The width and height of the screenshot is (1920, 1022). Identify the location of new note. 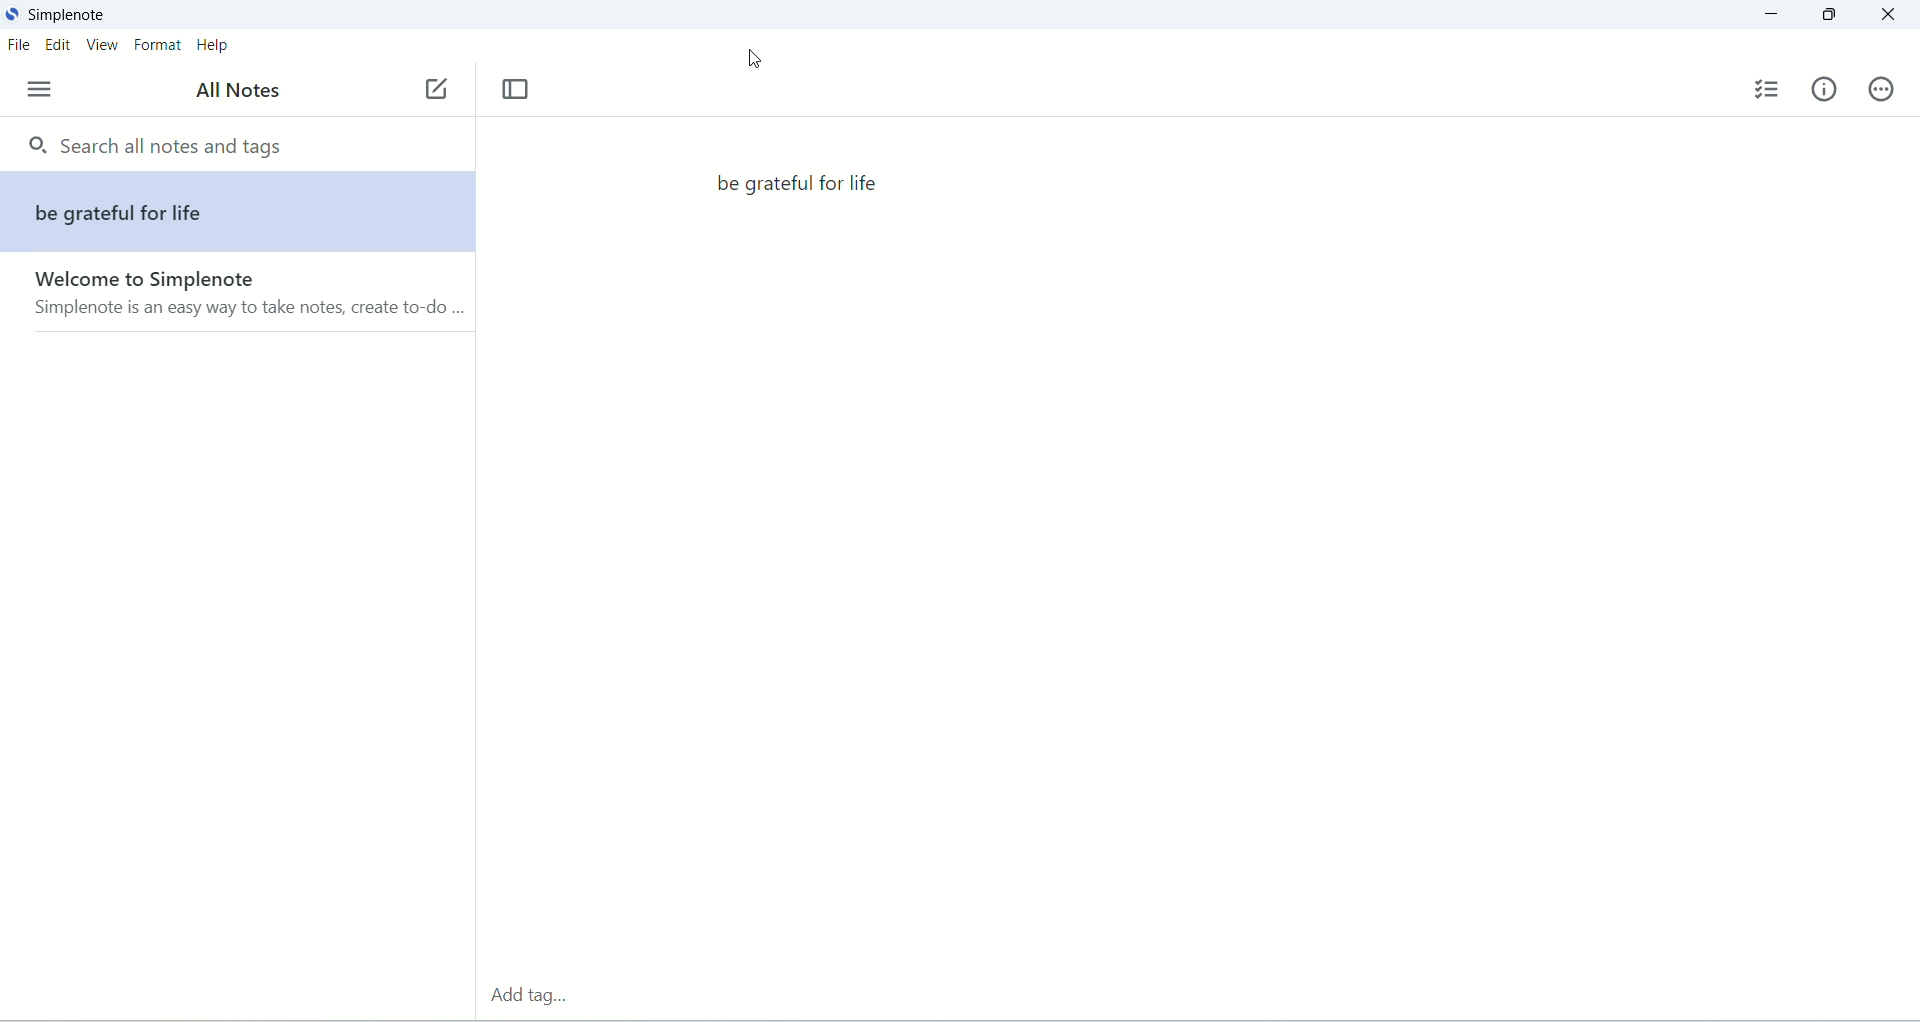
(439, 86).